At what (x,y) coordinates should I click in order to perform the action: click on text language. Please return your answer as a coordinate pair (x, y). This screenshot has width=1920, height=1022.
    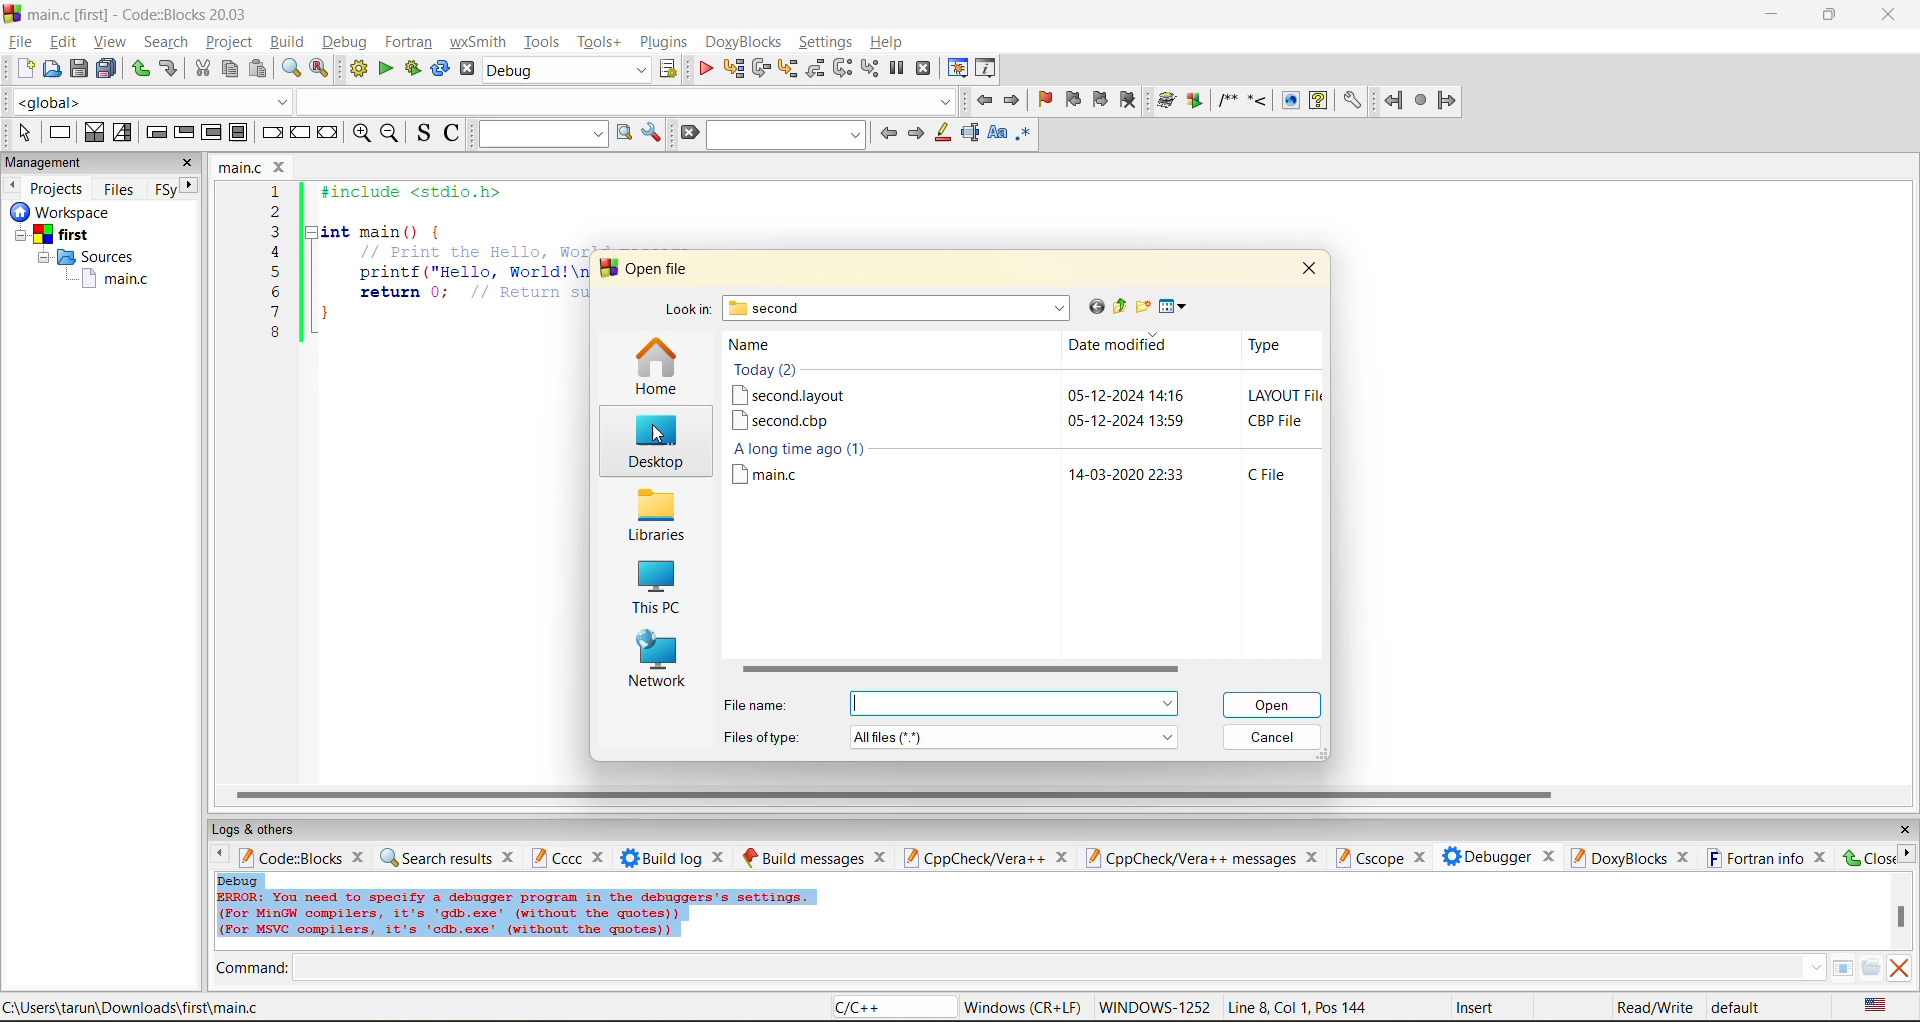
    Looking at the image, I should click on (1877, 1005).